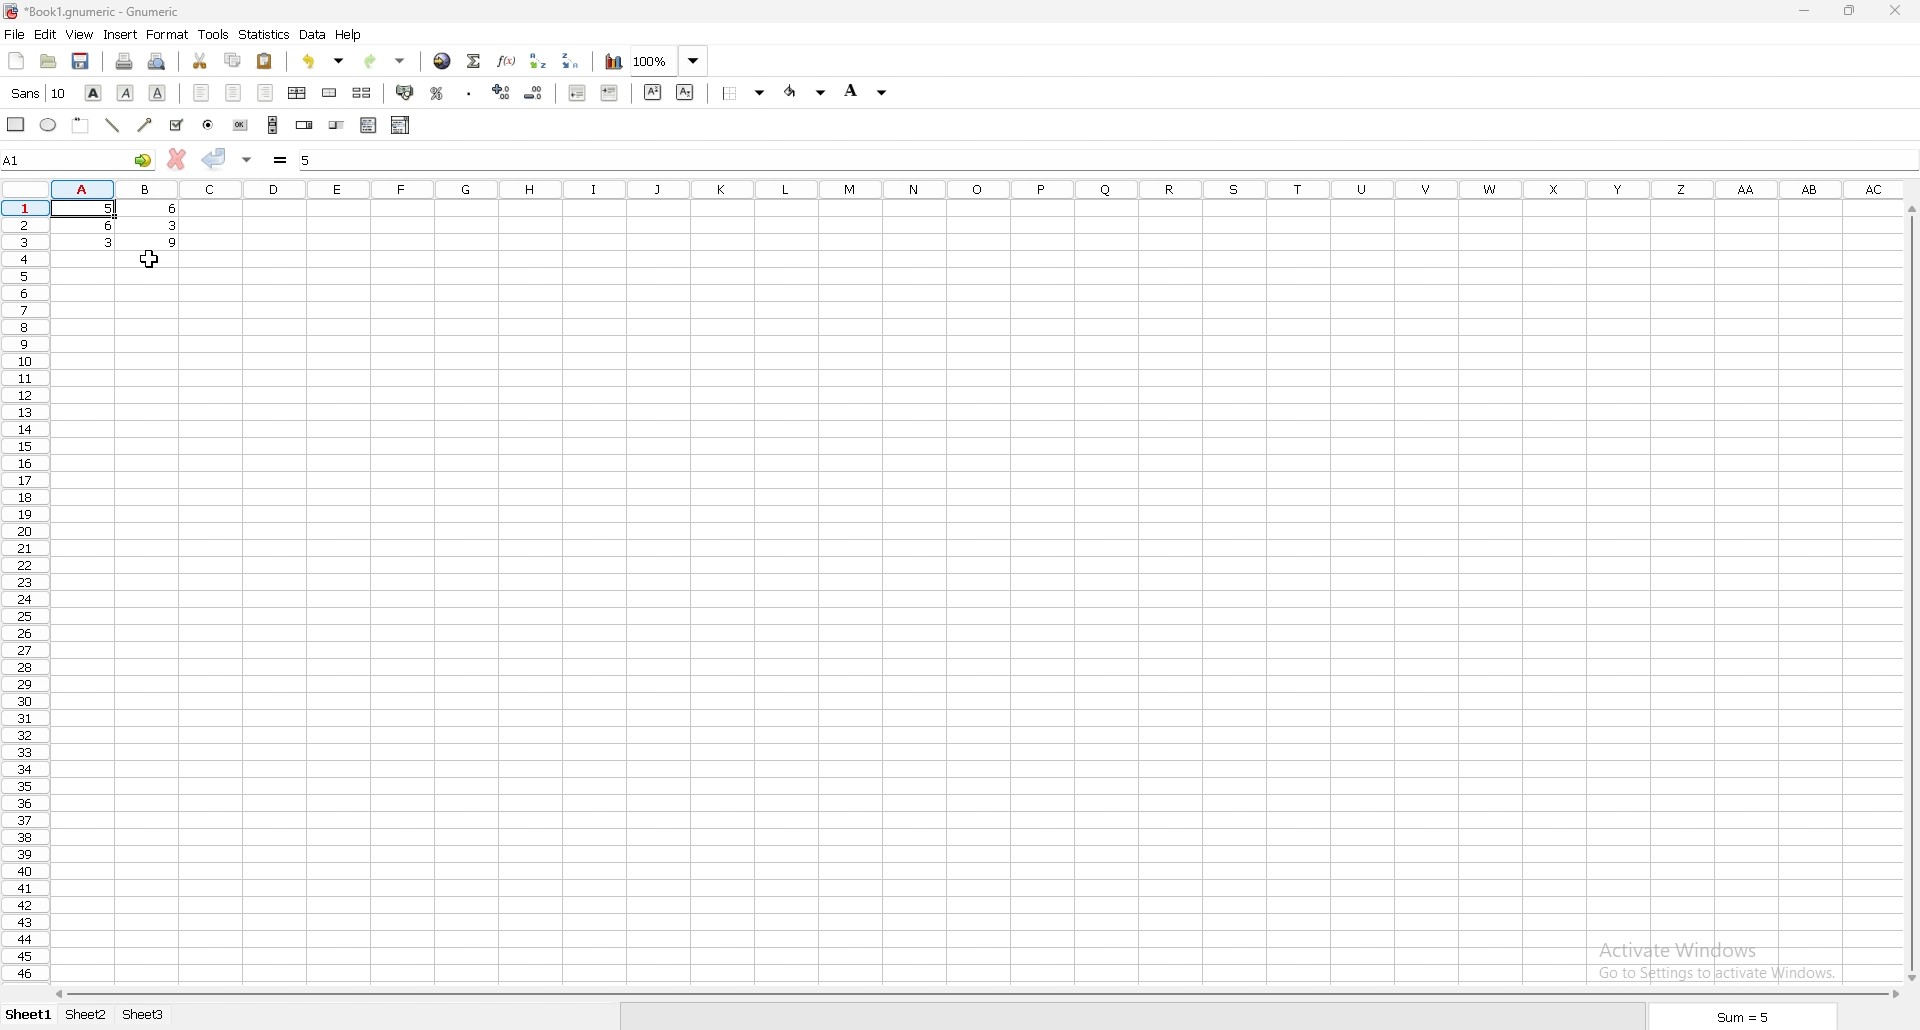 Image resolution: width=1920 pixels, height=1030 pixels. I want to click on percentage, so click(436, 92).